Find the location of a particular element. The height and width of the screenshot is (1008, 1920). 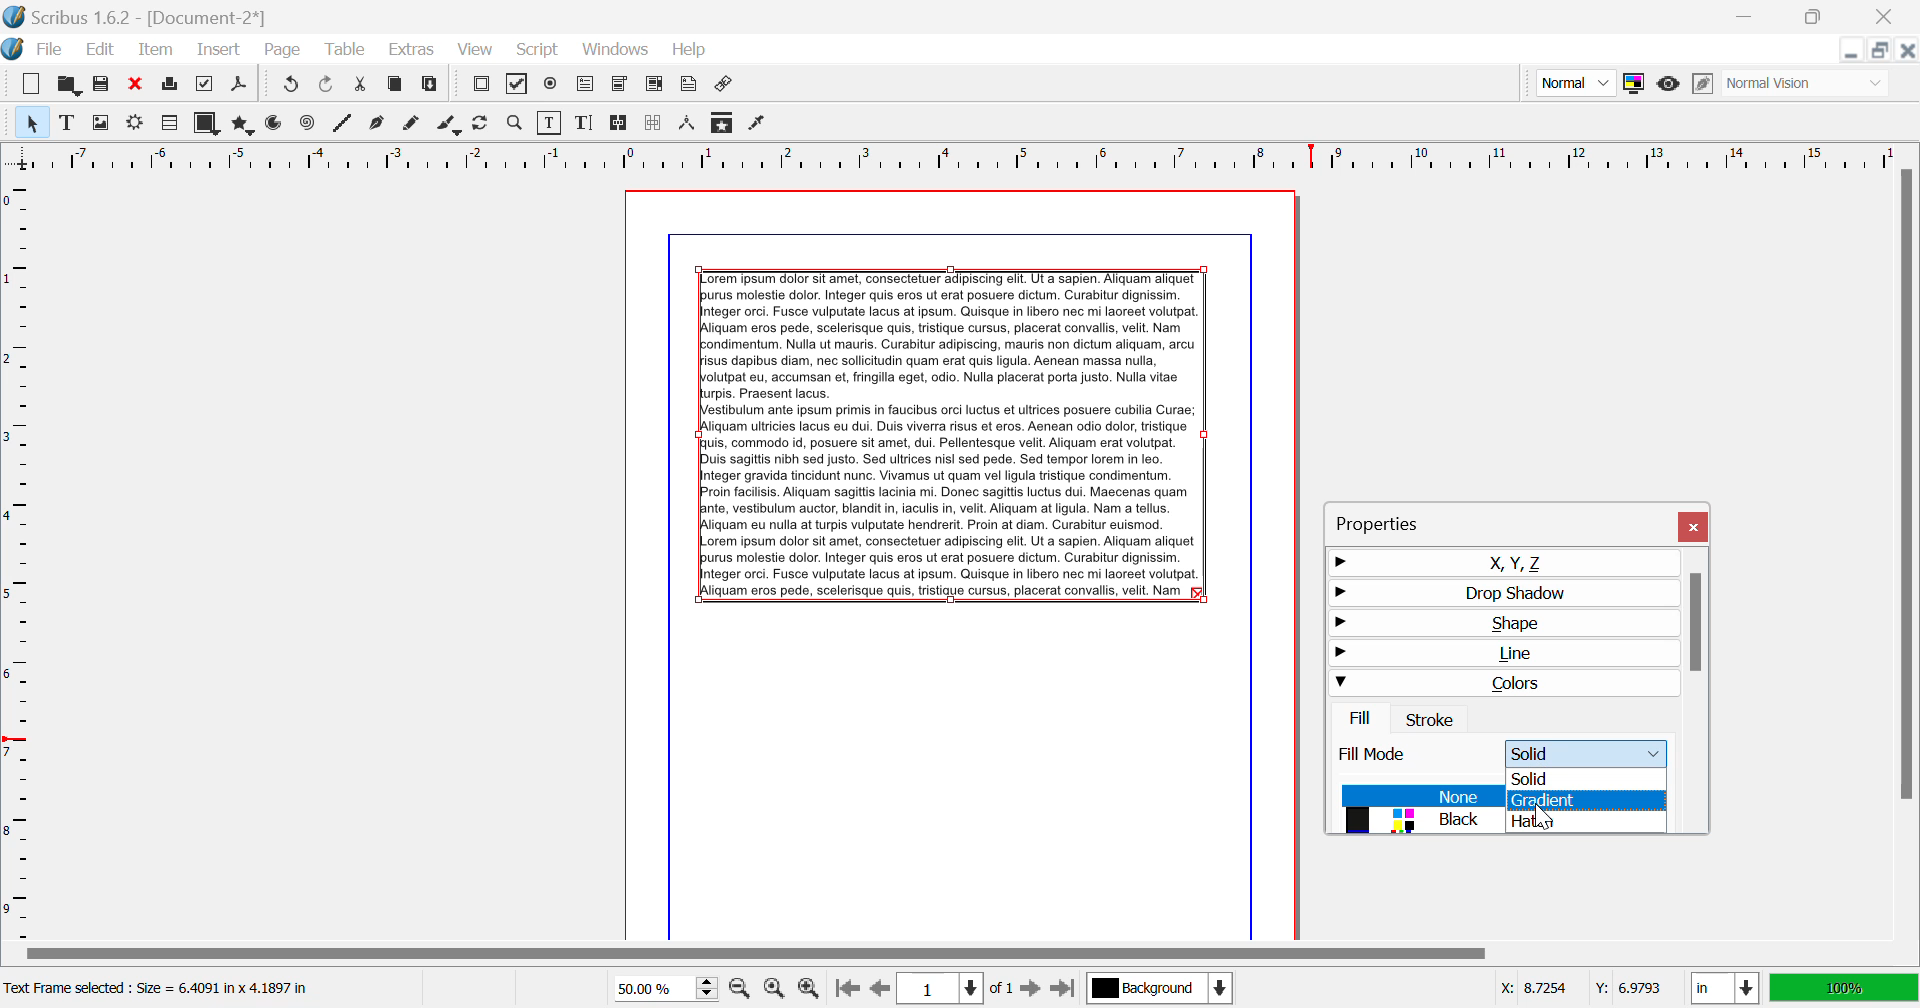

Save as PDF is located at coordinates (240, 86).